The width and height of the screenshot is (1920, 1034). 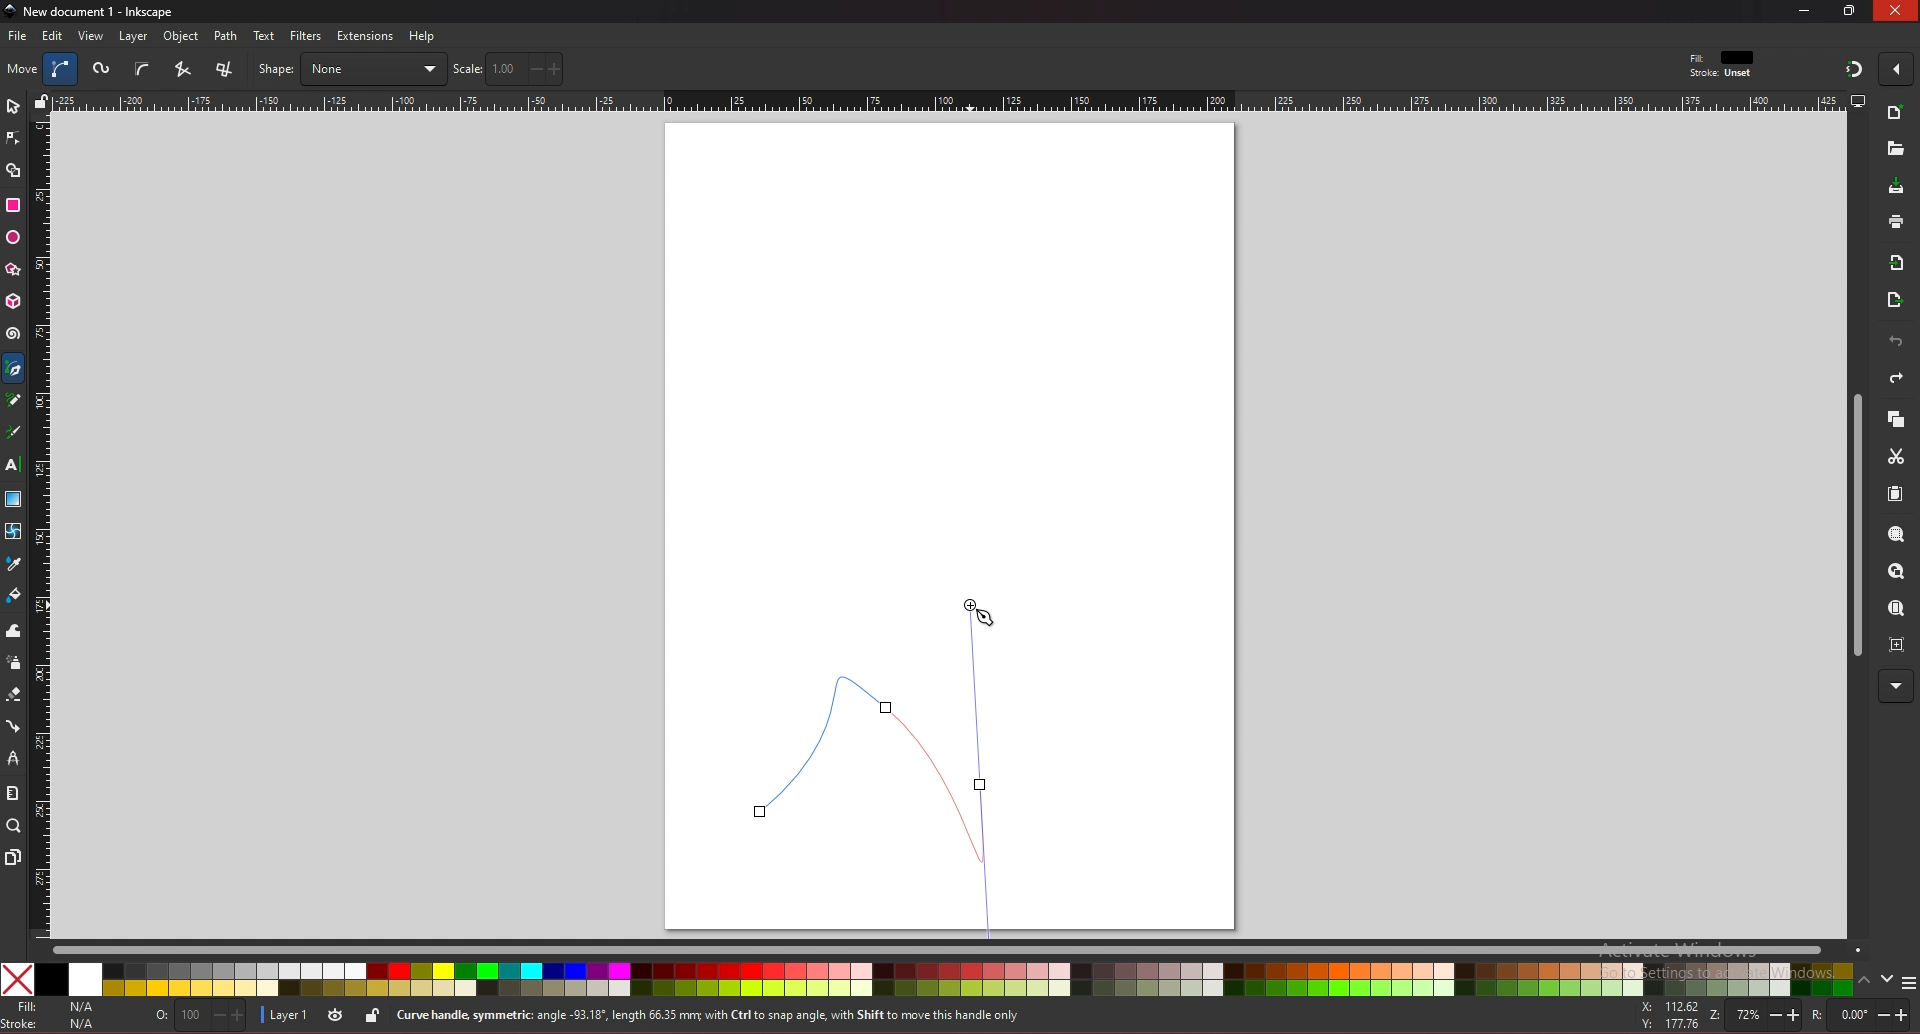 I want to click on scroll bar, so click(x=1854, y=526).